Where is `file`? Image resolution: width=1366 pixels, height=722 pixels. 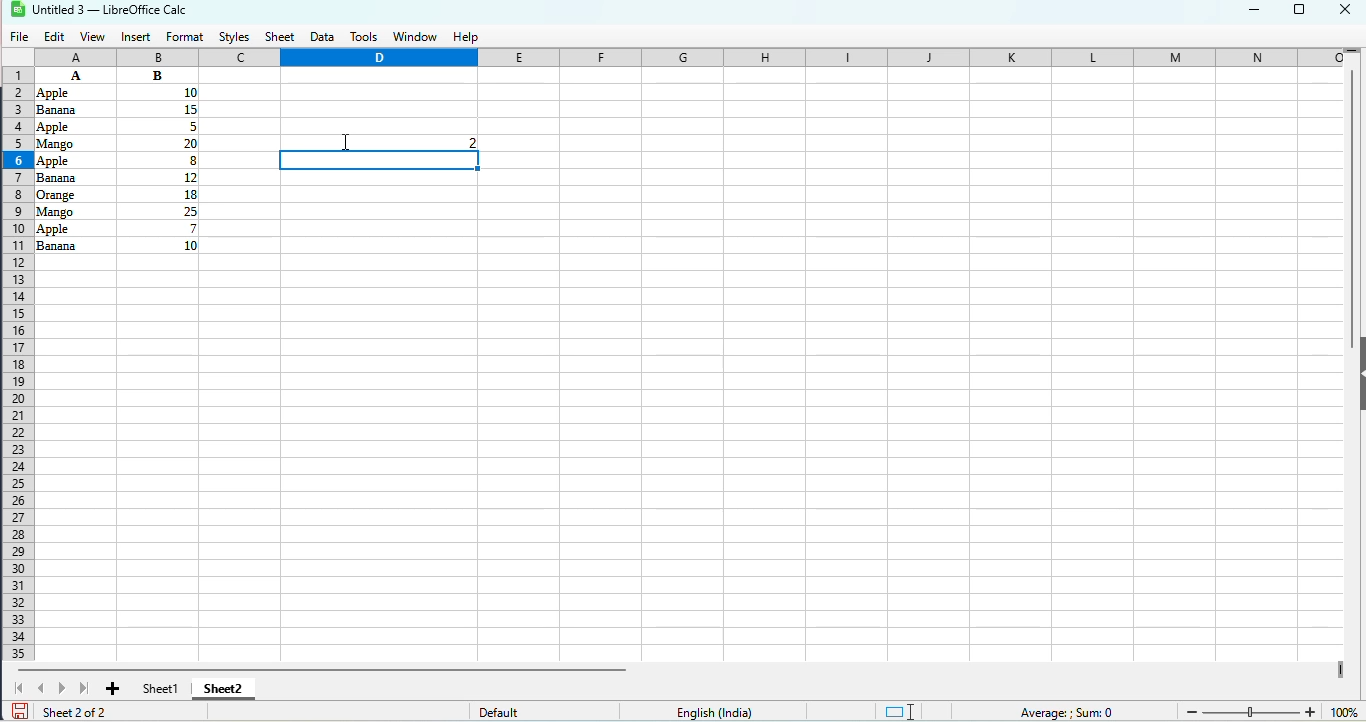
file is located at coordinates (18, 37).